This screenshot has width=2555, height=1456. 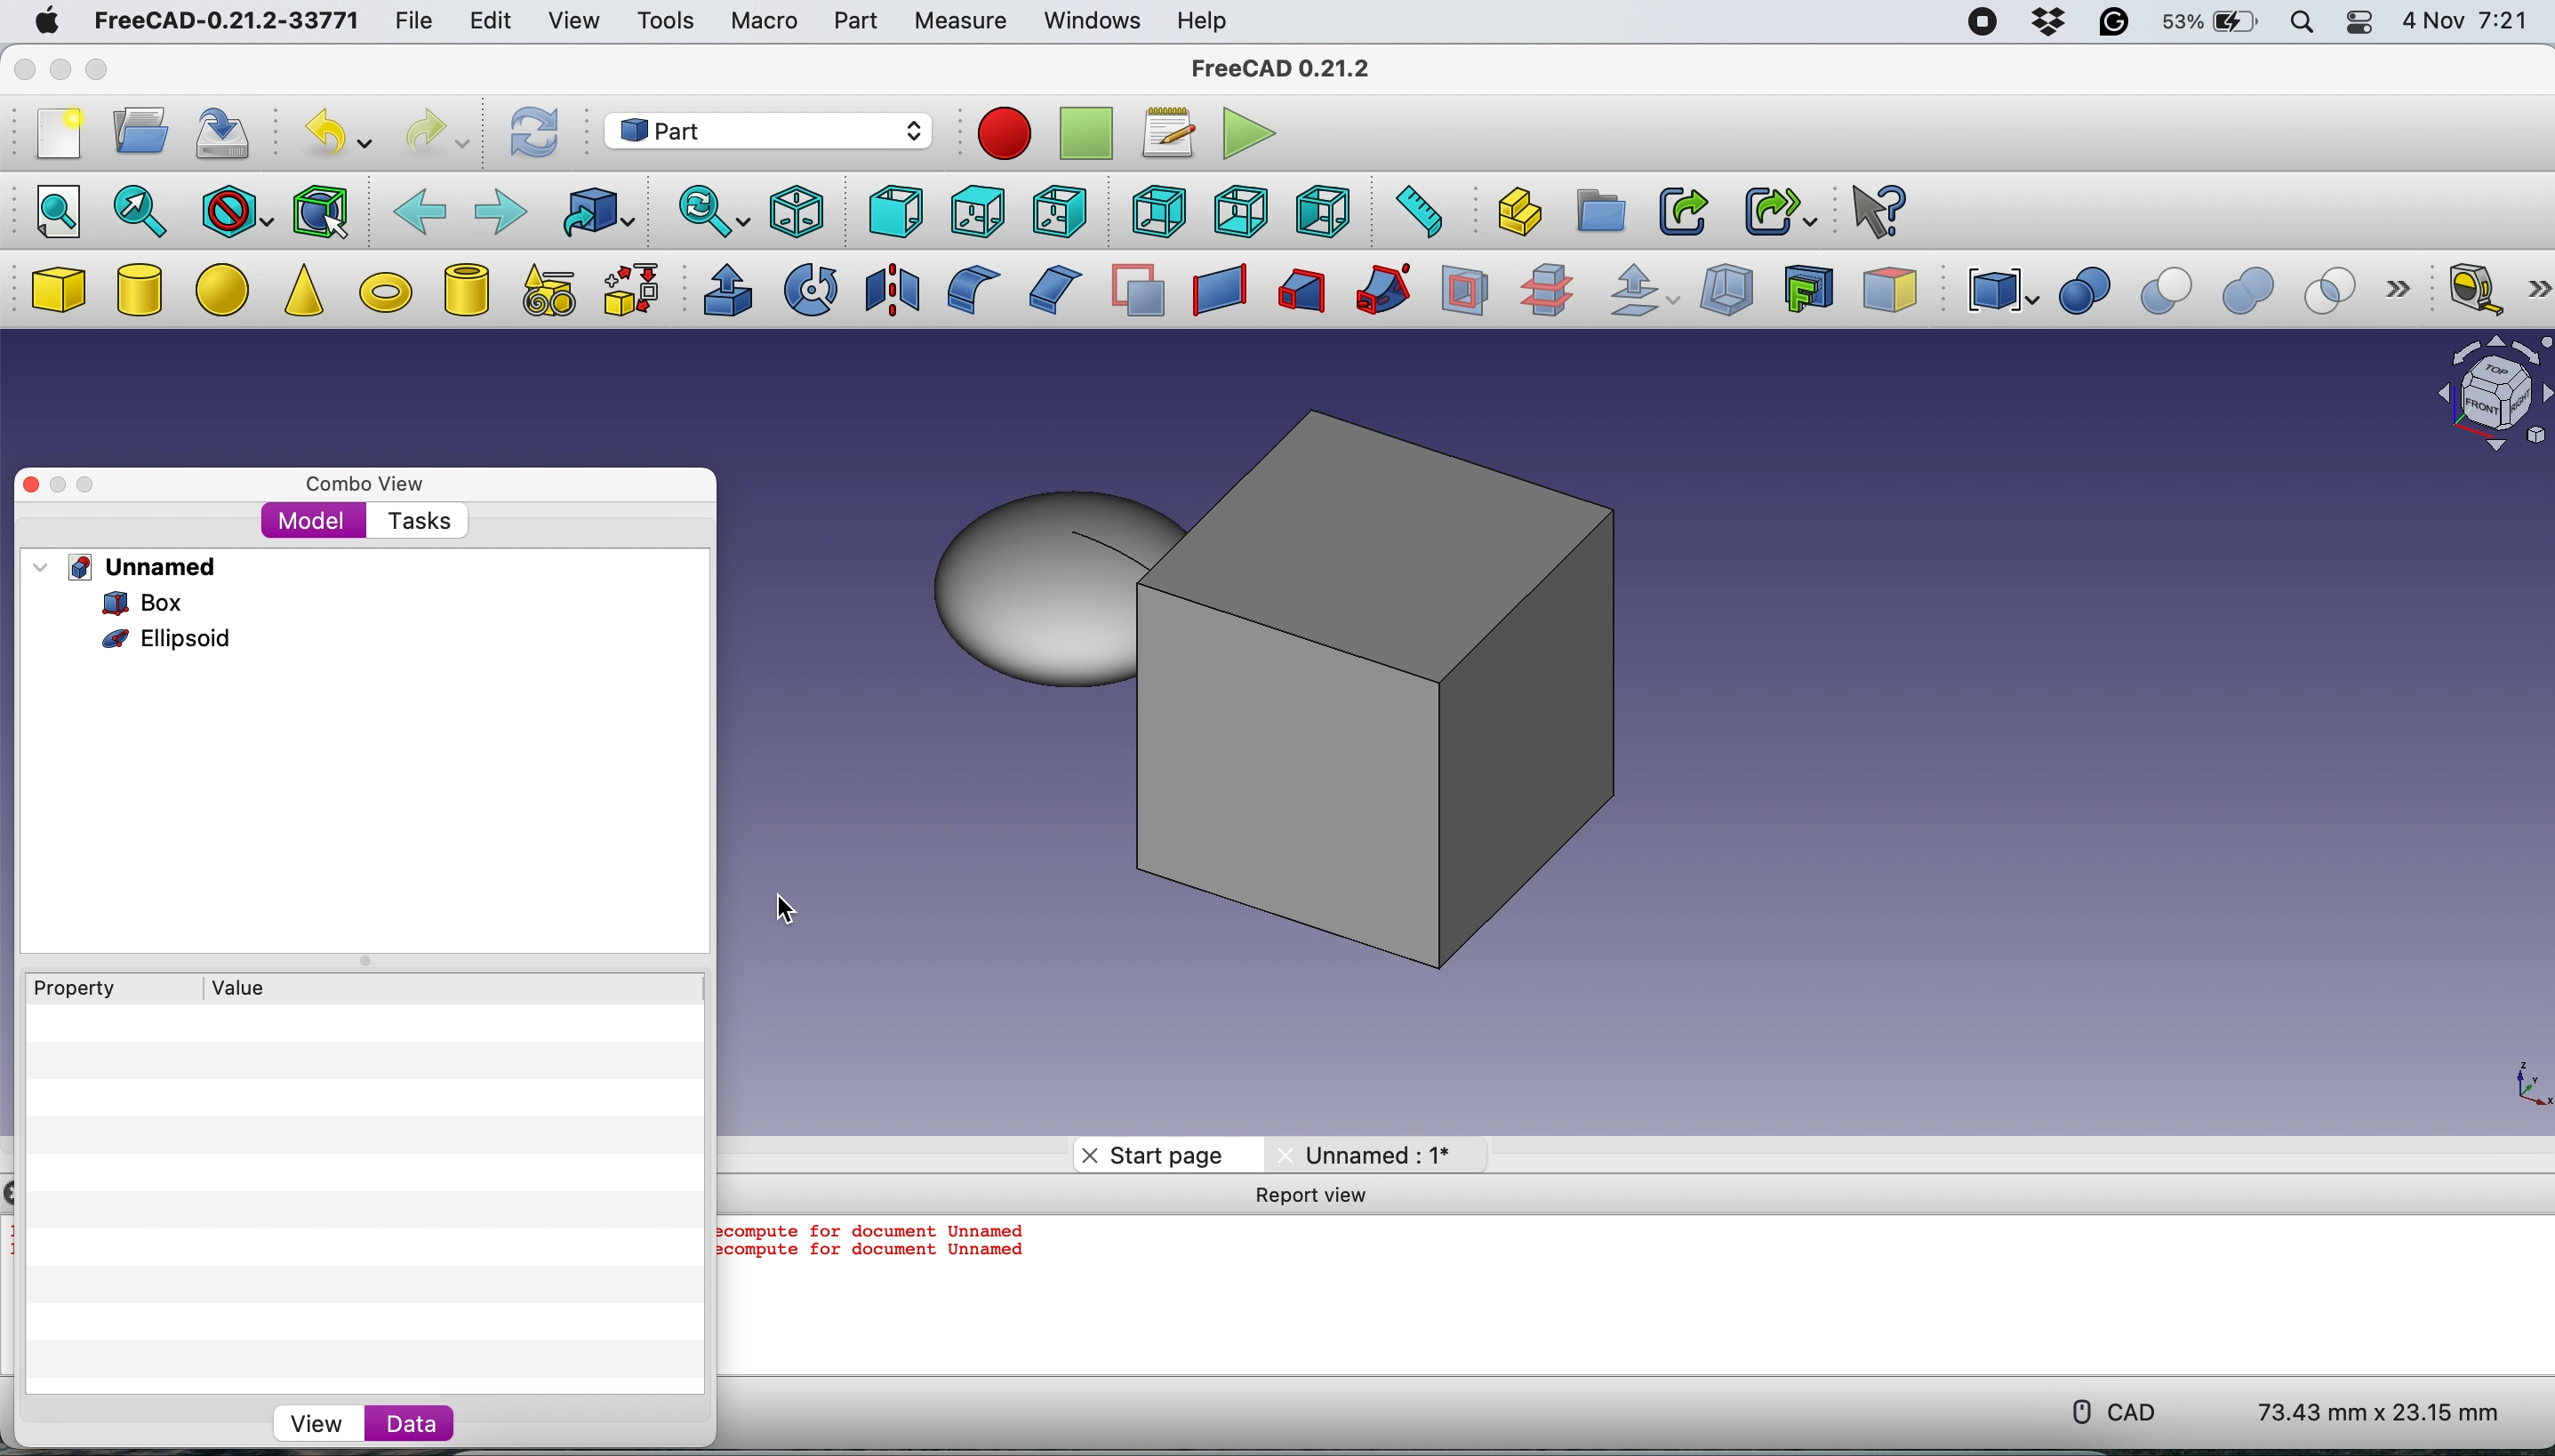 I want to click on object interface, so click(x=2493, y=397).